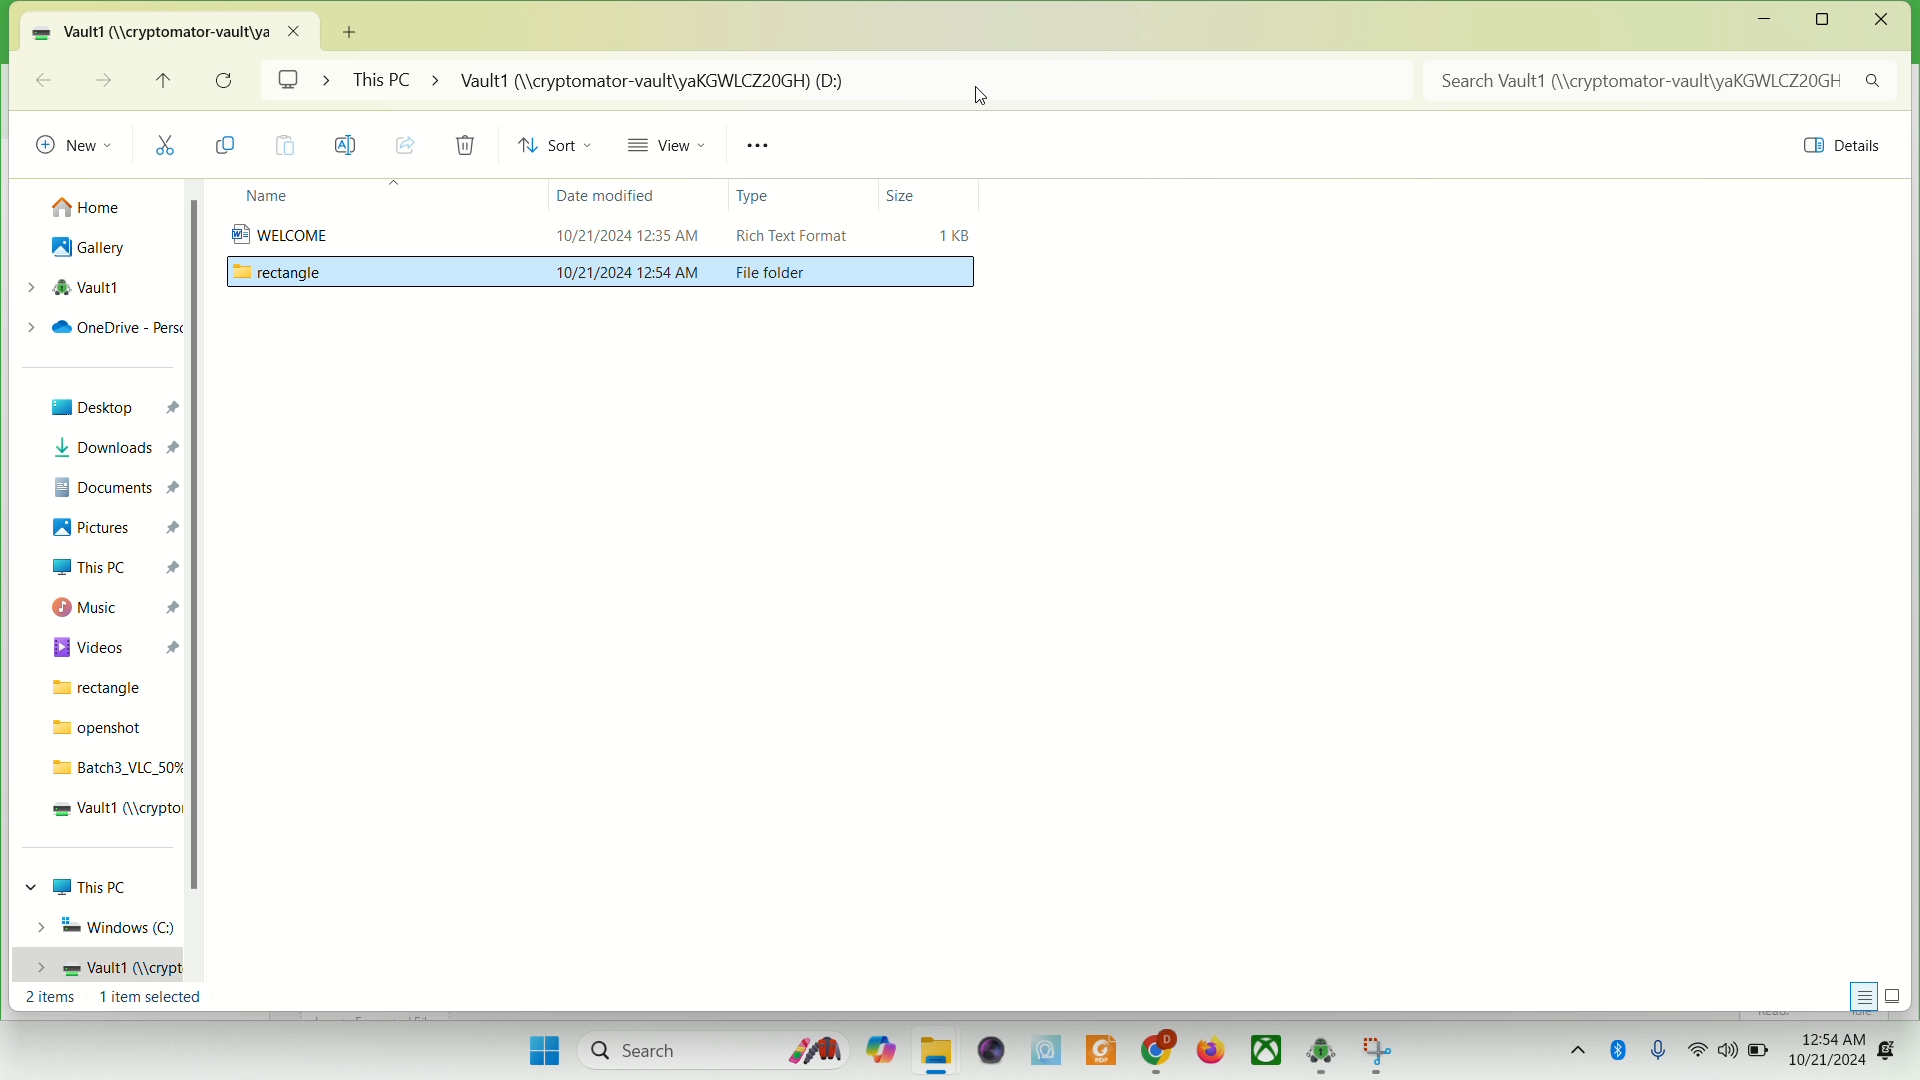 The image size is (1920, 1080). What do you see at coordinates (561, 147) in the screenshot?
I see `sort` at bounding box center [561, 147].